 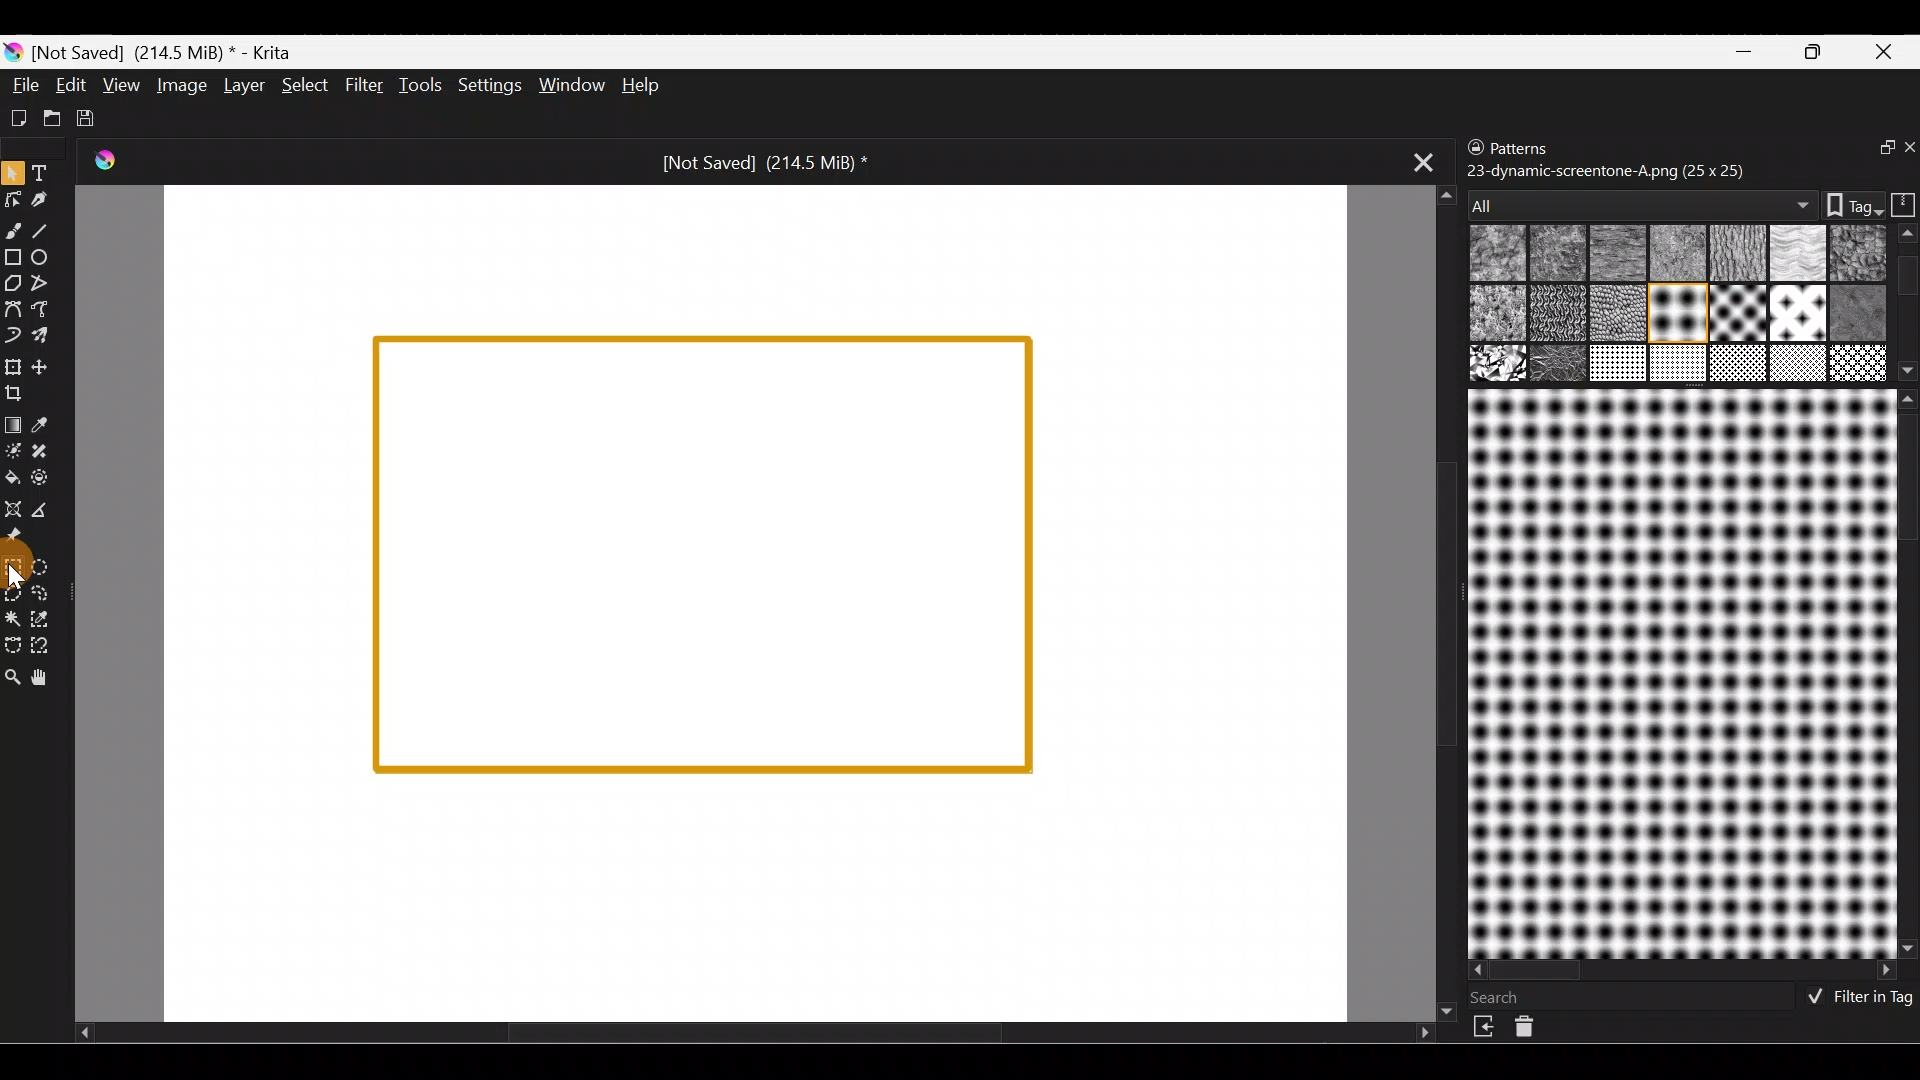 I want to click on Draw a gradient, so click(x=16, y=420).